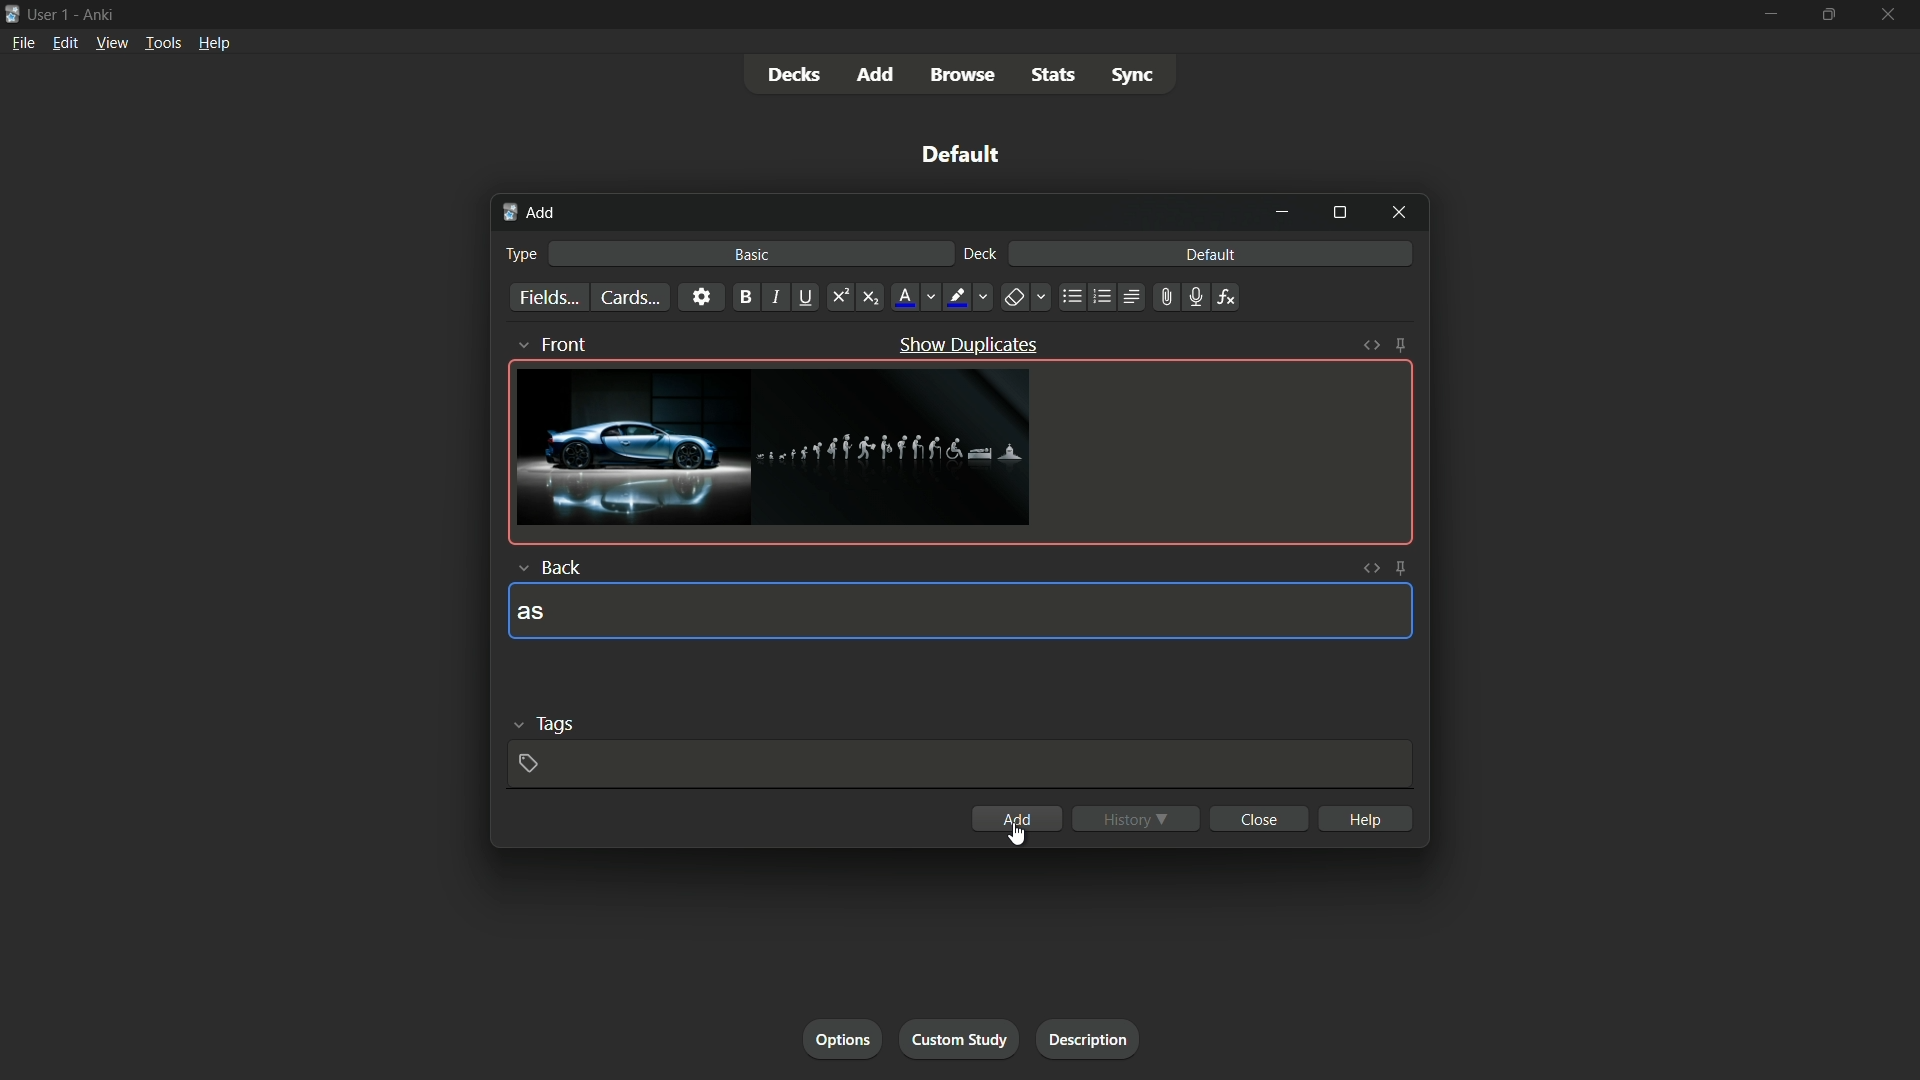 This screenshot has width=1920, height=1080. What do you see at coordinates (1016, 818) in the screenshot?
I see `add` at bounding box center [1016, 818].